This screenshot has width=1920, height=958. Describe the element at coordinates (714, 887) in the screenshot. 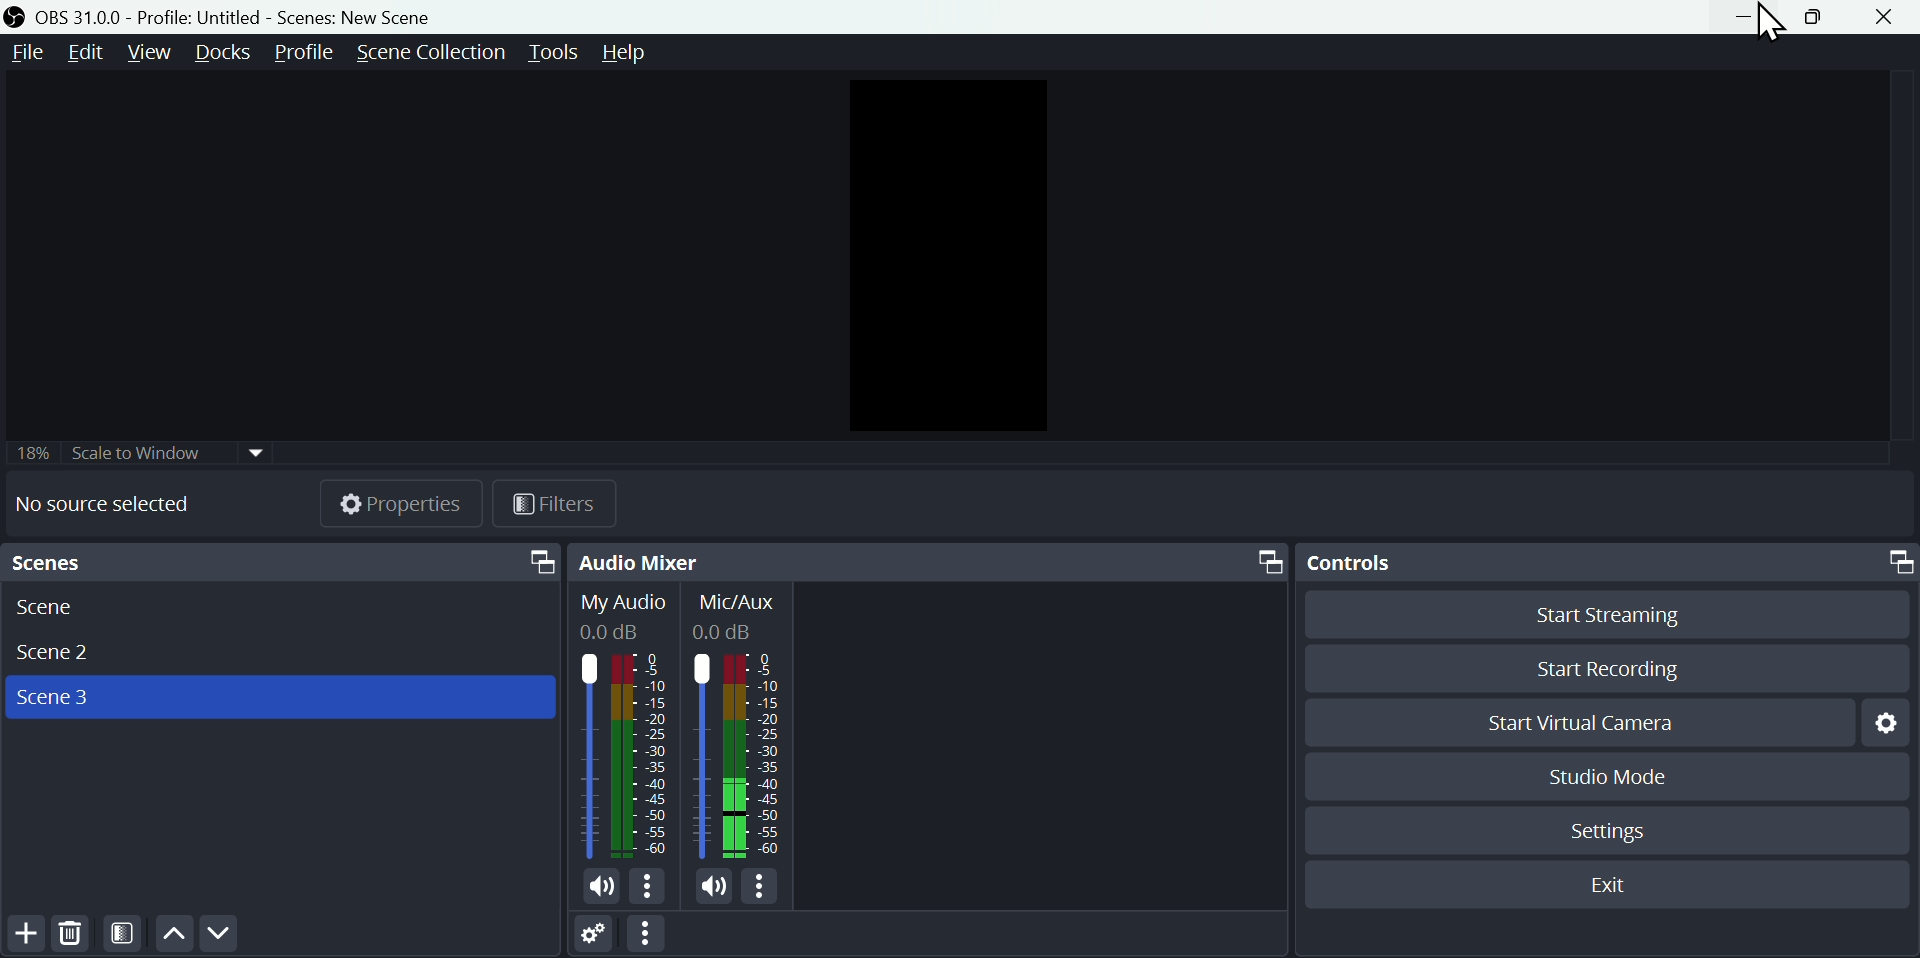

I see `(un)mute` at that location.